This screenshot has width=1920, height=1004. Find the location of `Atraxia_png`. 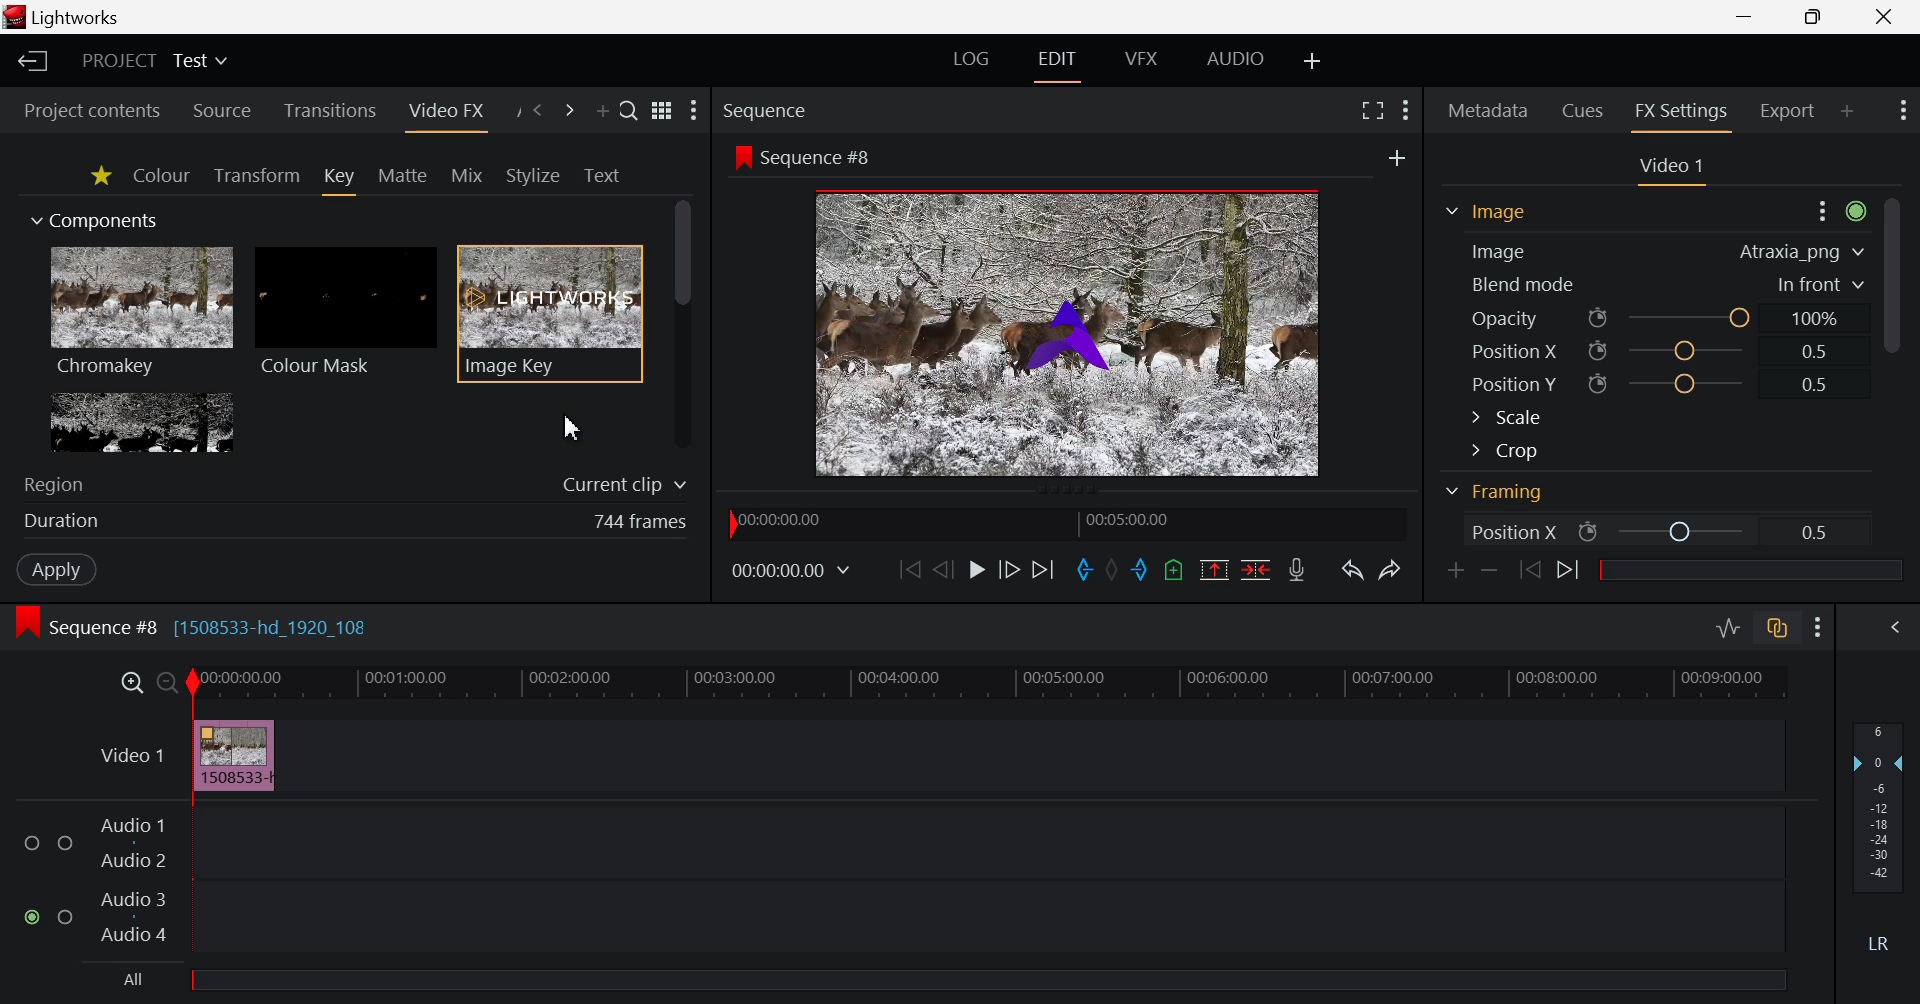

Atraxia_png is located at coordinates (1774, 252).